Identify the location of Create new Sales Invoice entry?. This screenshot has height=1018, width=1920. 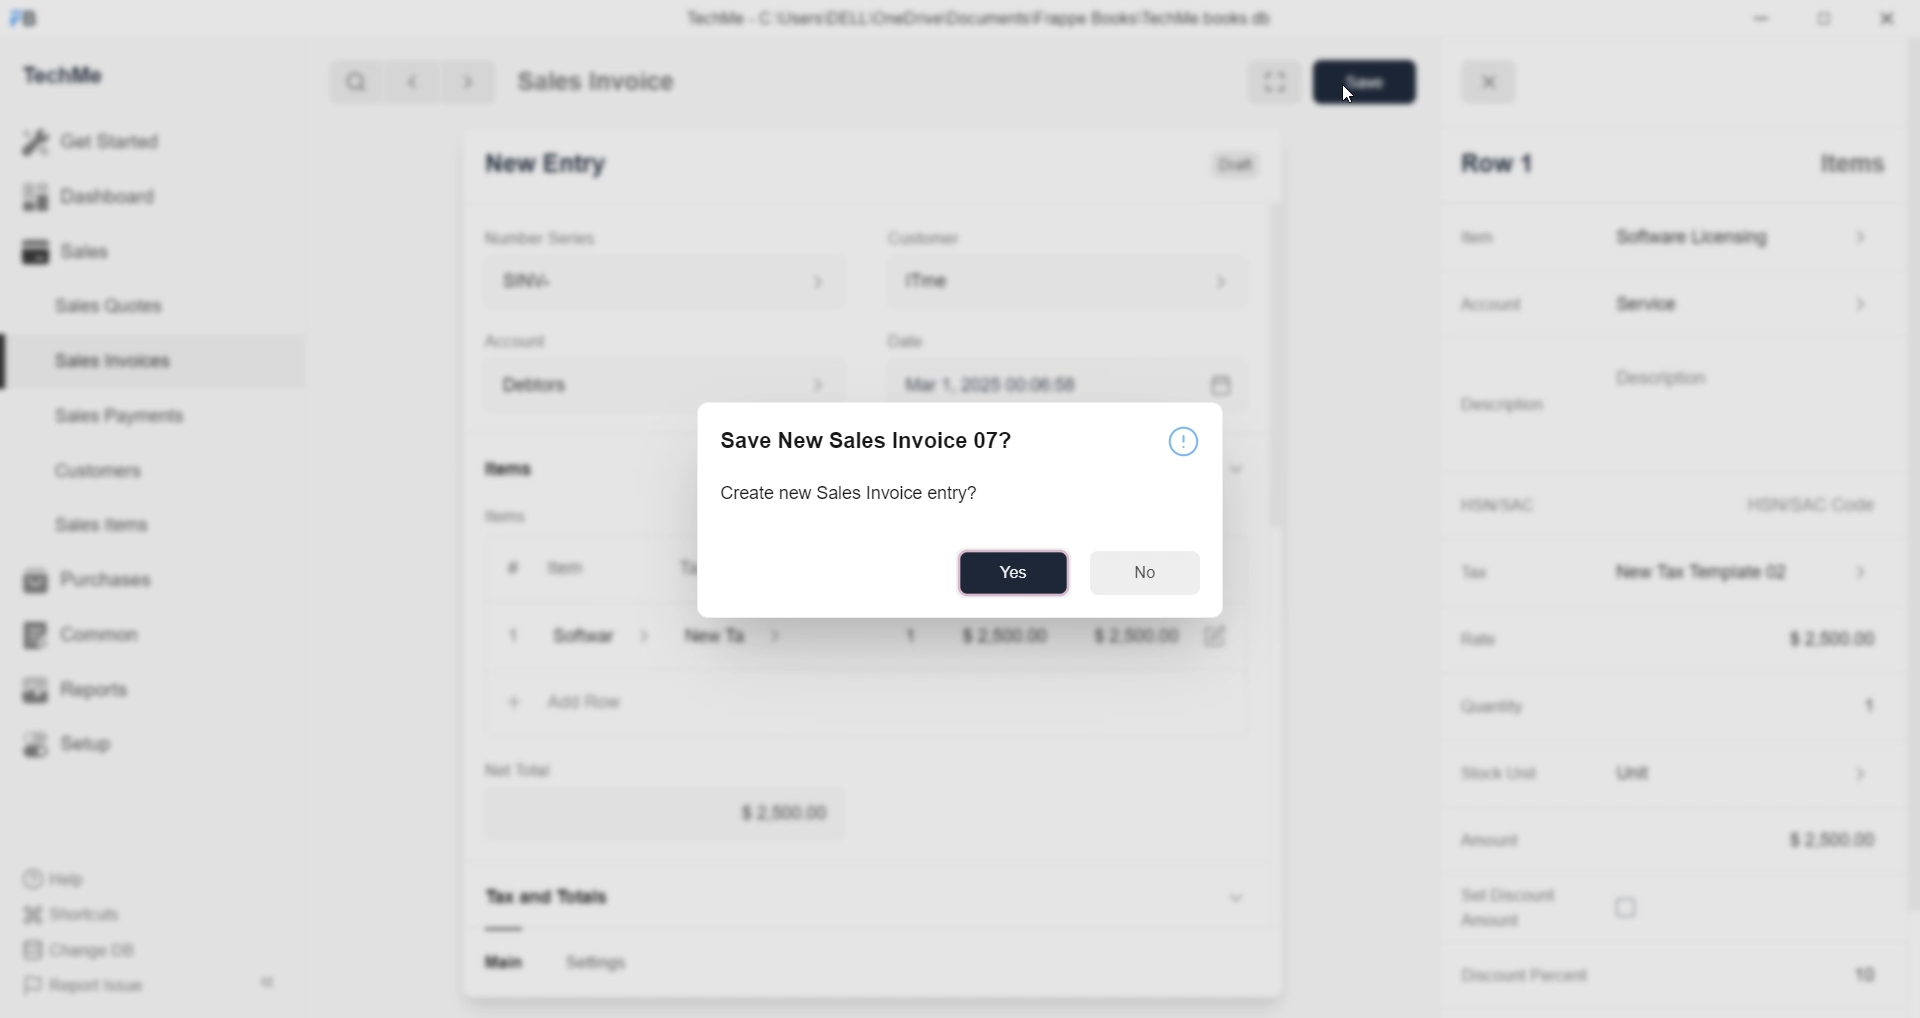
(852, 496).